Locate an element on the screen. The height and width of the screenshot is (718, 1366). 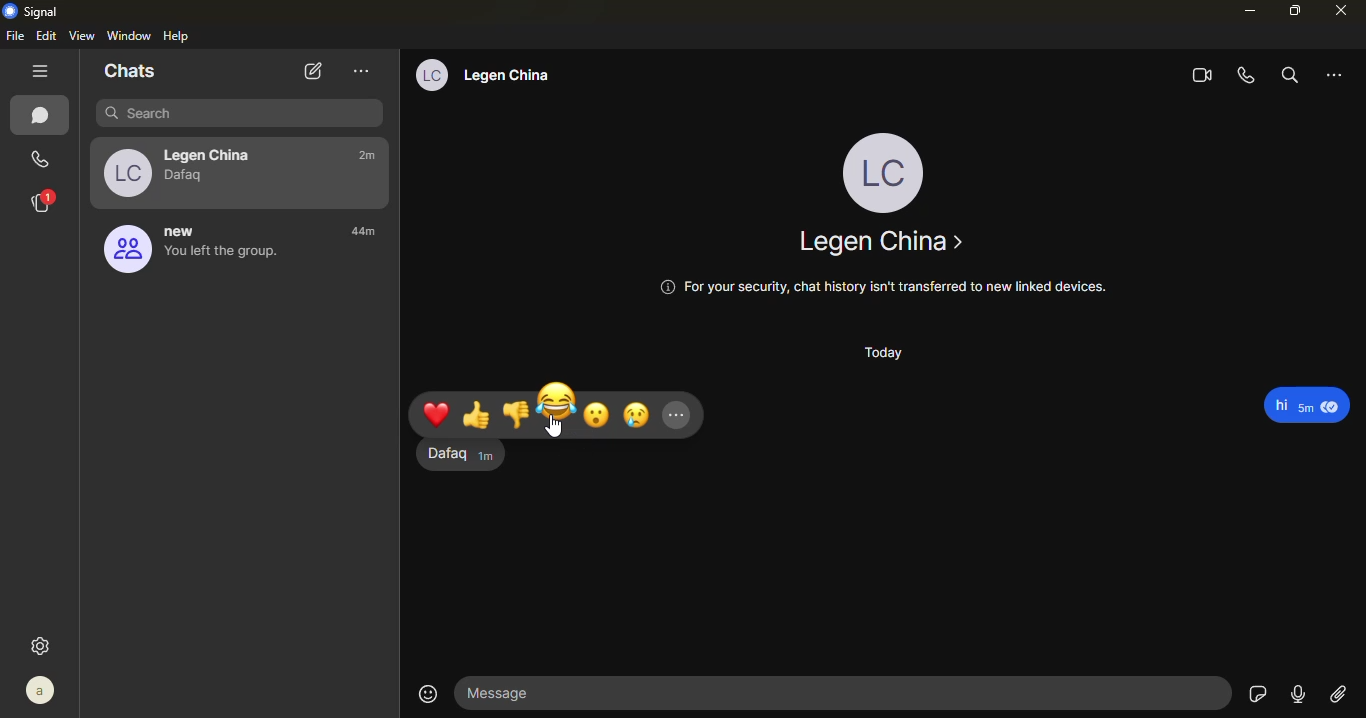
video call is located at coordinates (1199, 77).